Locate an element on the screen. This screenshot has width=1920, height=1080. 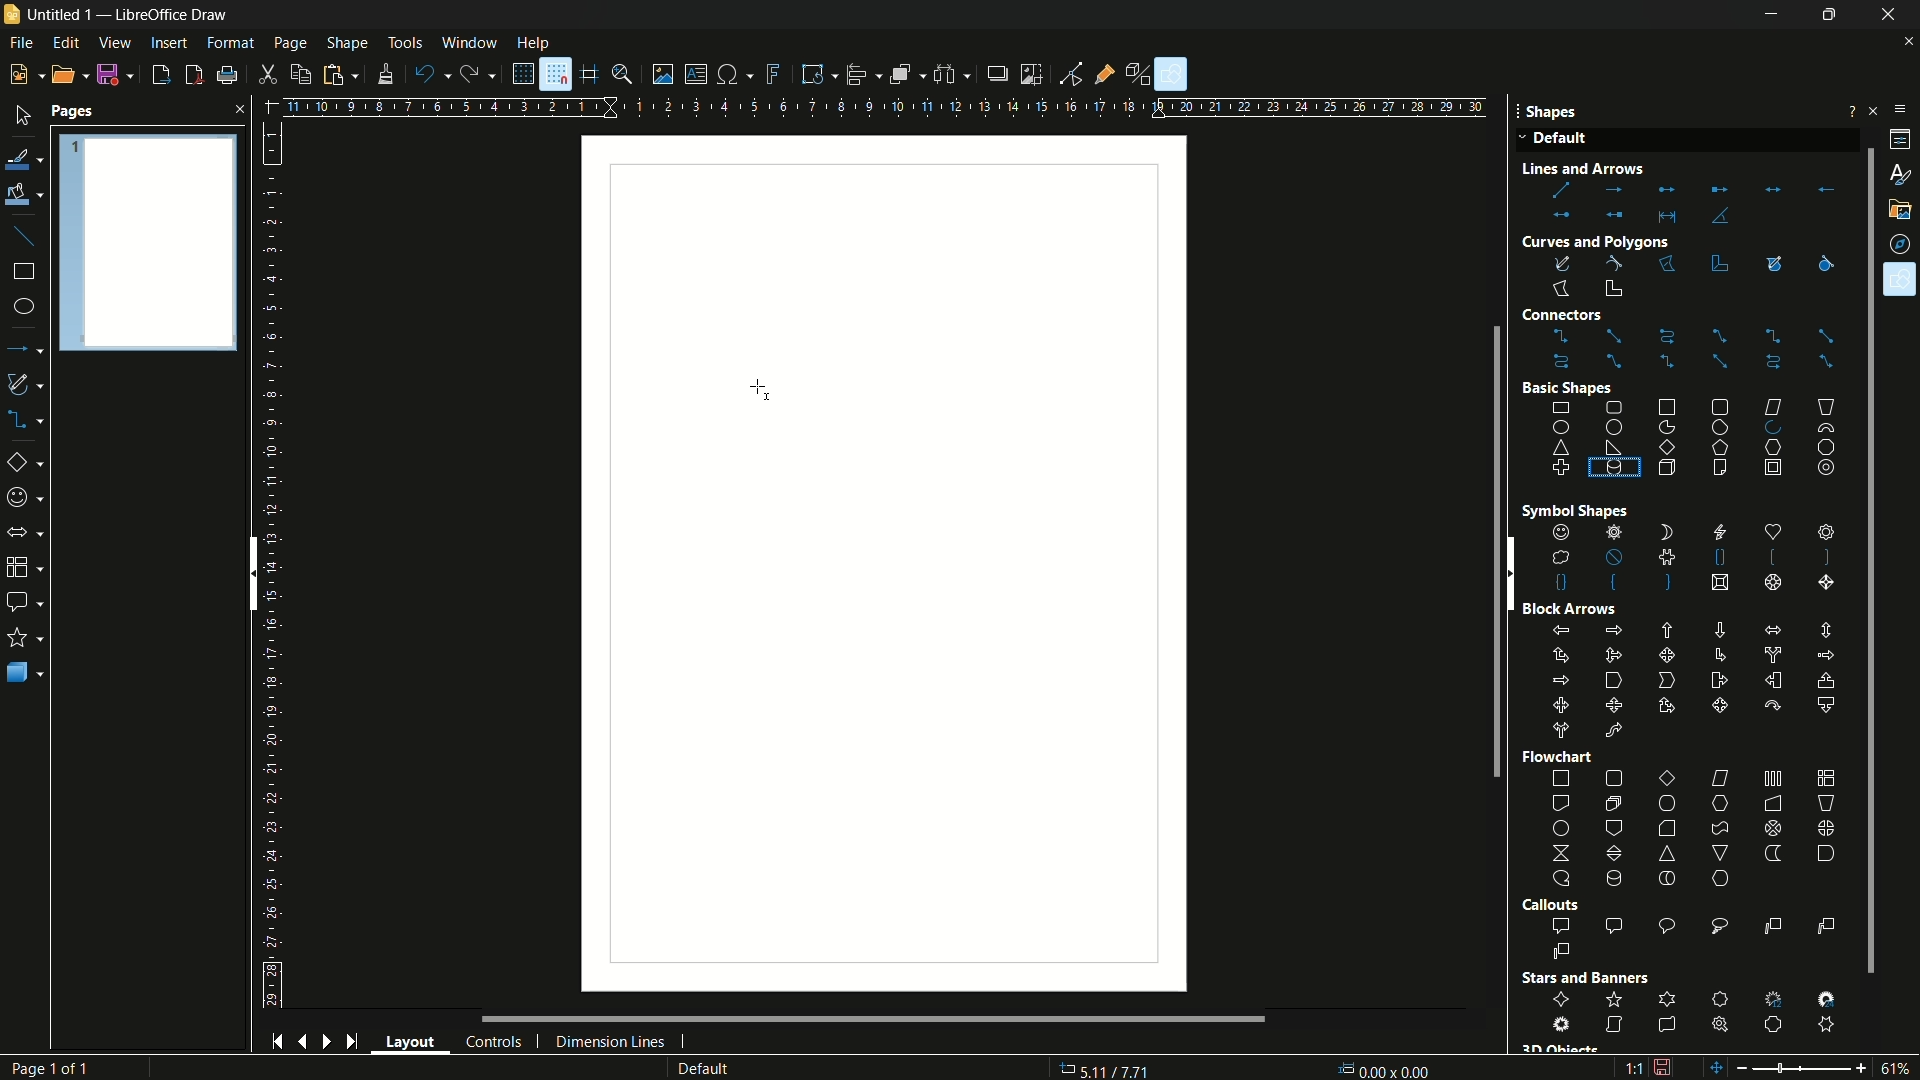
transformations is located at coordinates (818, 73).